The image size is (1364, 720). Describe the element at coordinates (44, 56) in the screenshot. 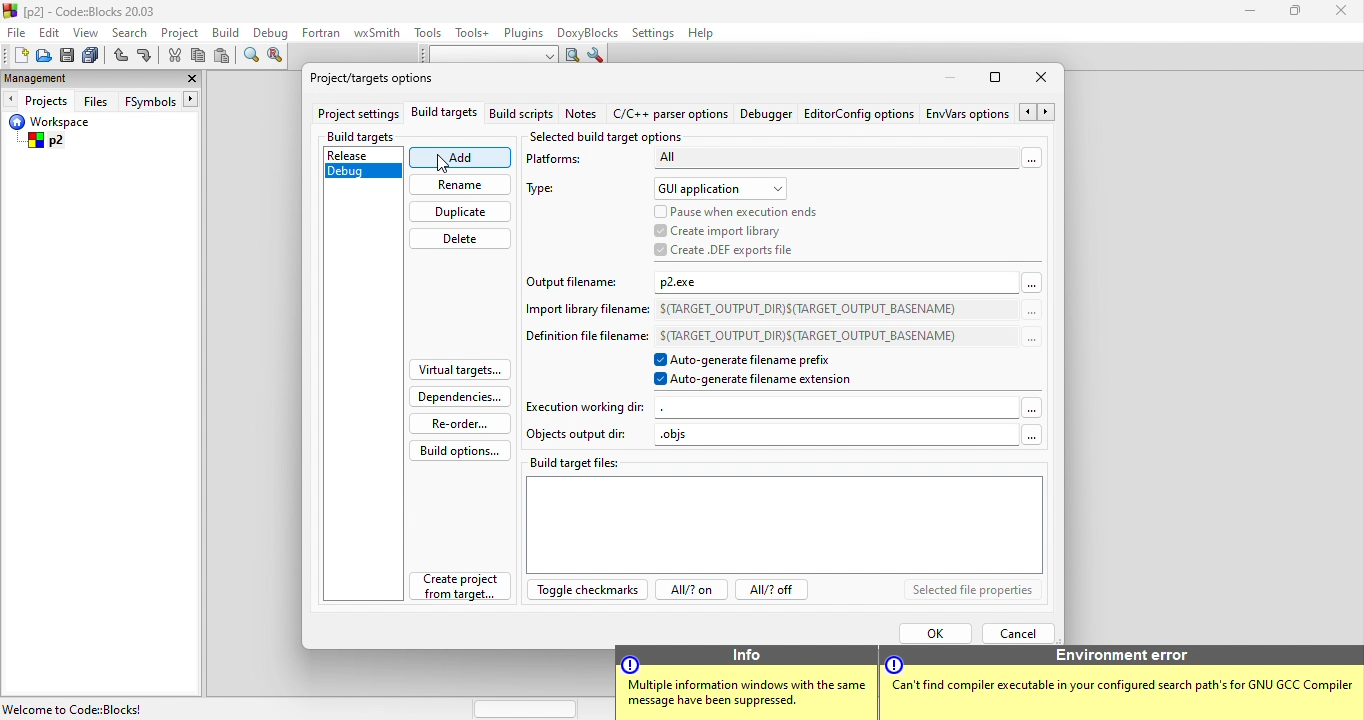

I see `open` at that location.